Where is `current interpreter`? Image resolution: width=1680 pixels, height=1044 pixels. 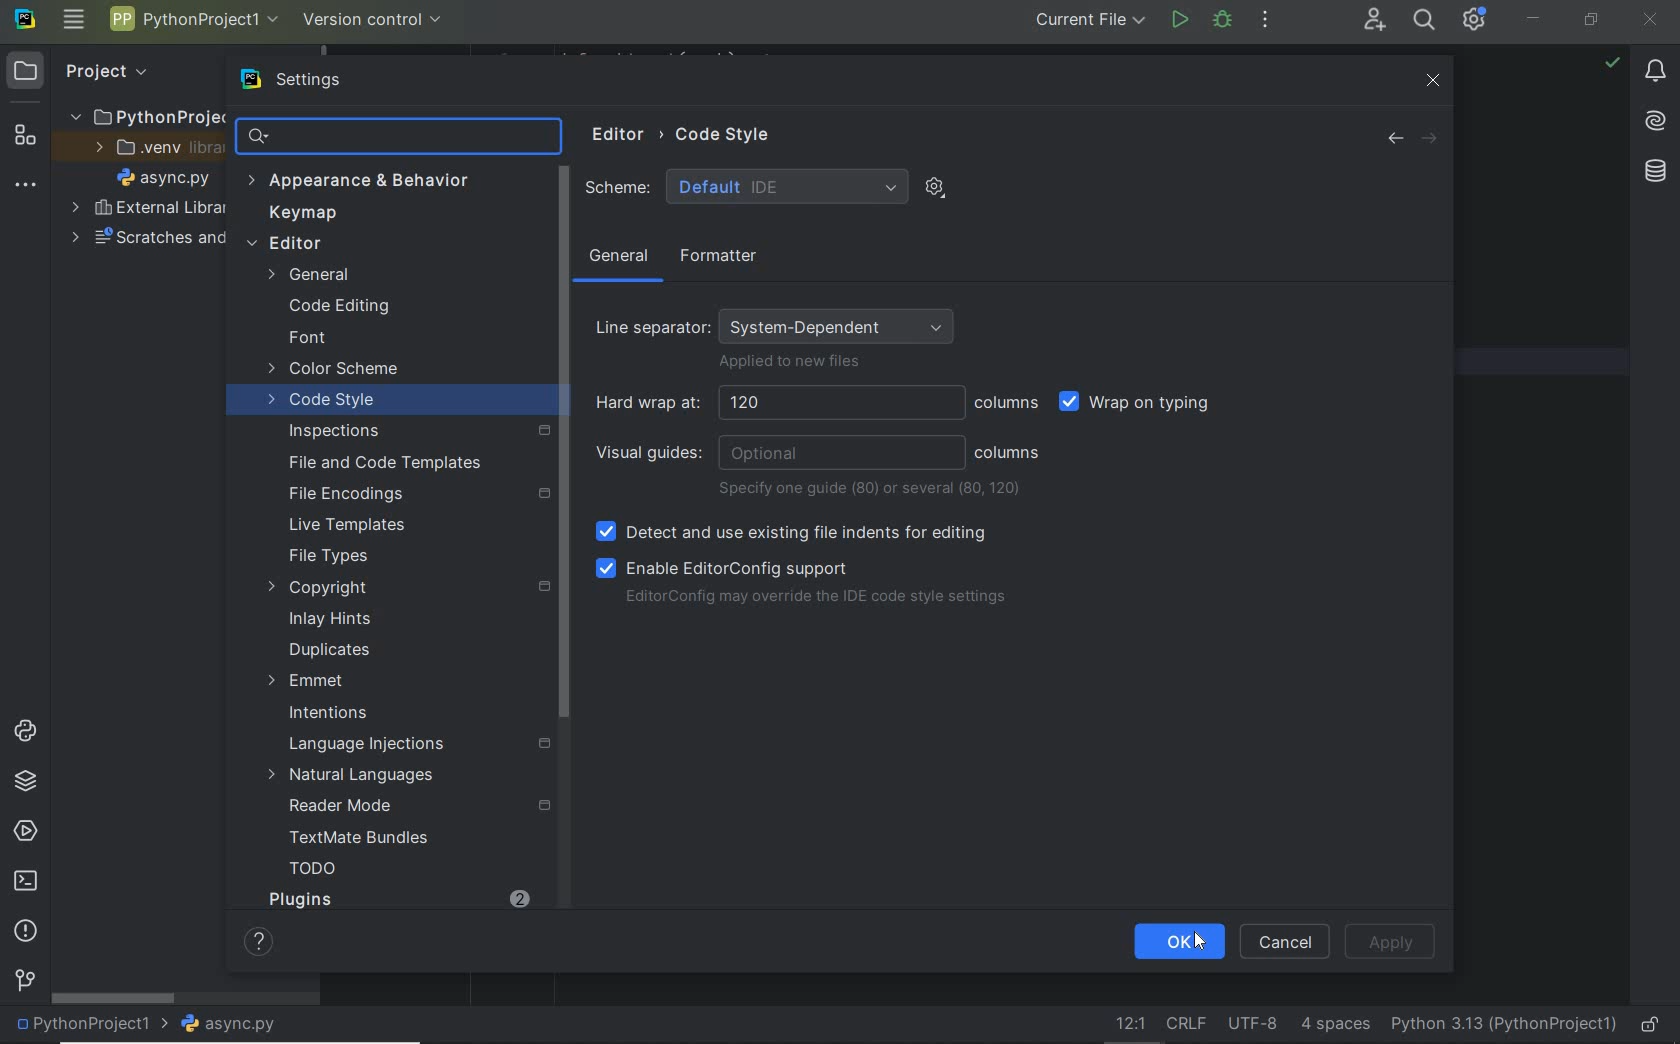 current interpreter is located at coordinates (1502, 1022).